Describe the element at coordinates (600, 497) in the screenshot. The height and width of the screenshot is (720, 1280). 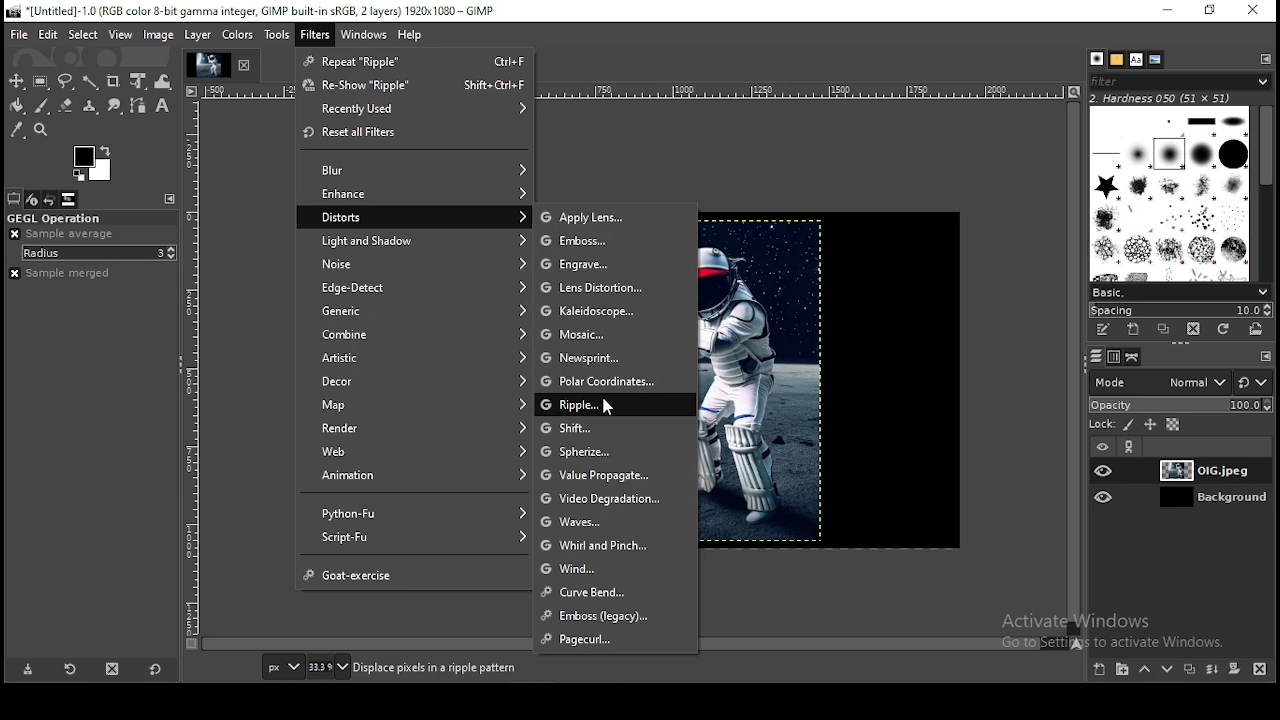
I see `video degradation` at that location.